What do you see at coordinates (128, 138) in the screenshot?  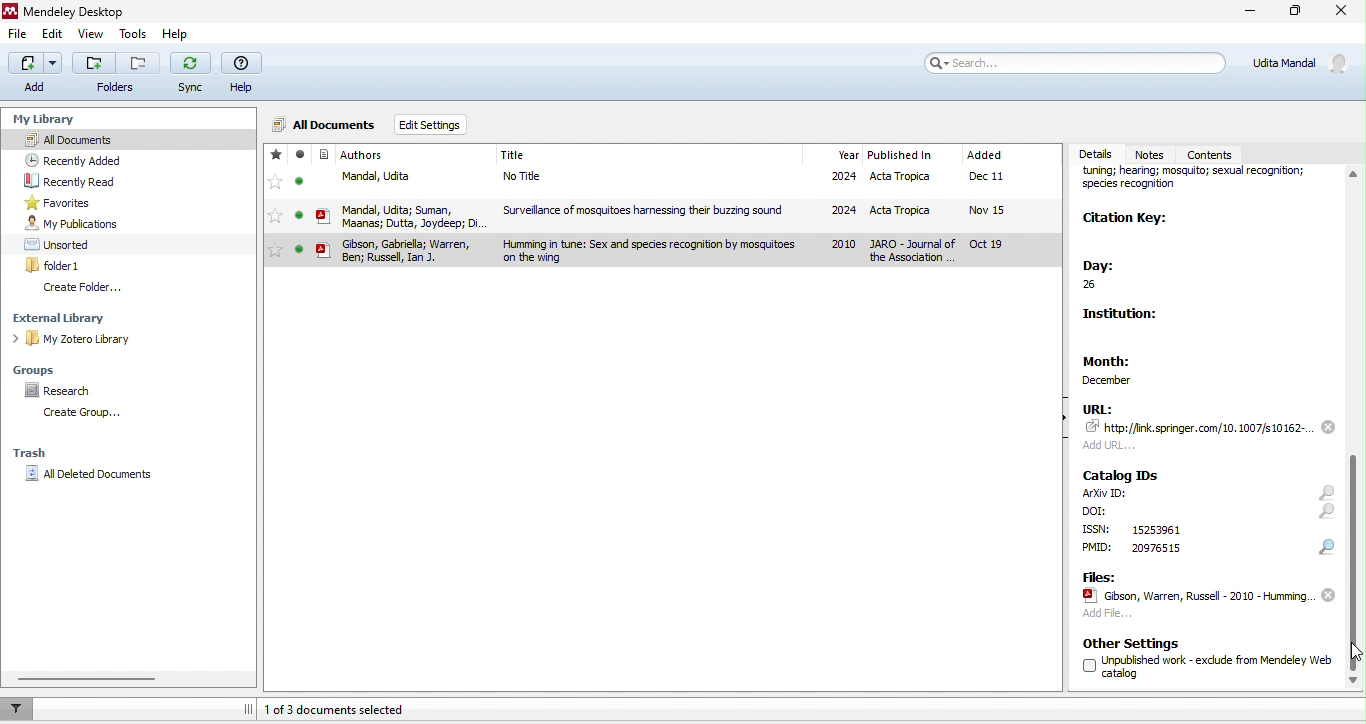 I see `all documents` at bounding box center [128, 138].